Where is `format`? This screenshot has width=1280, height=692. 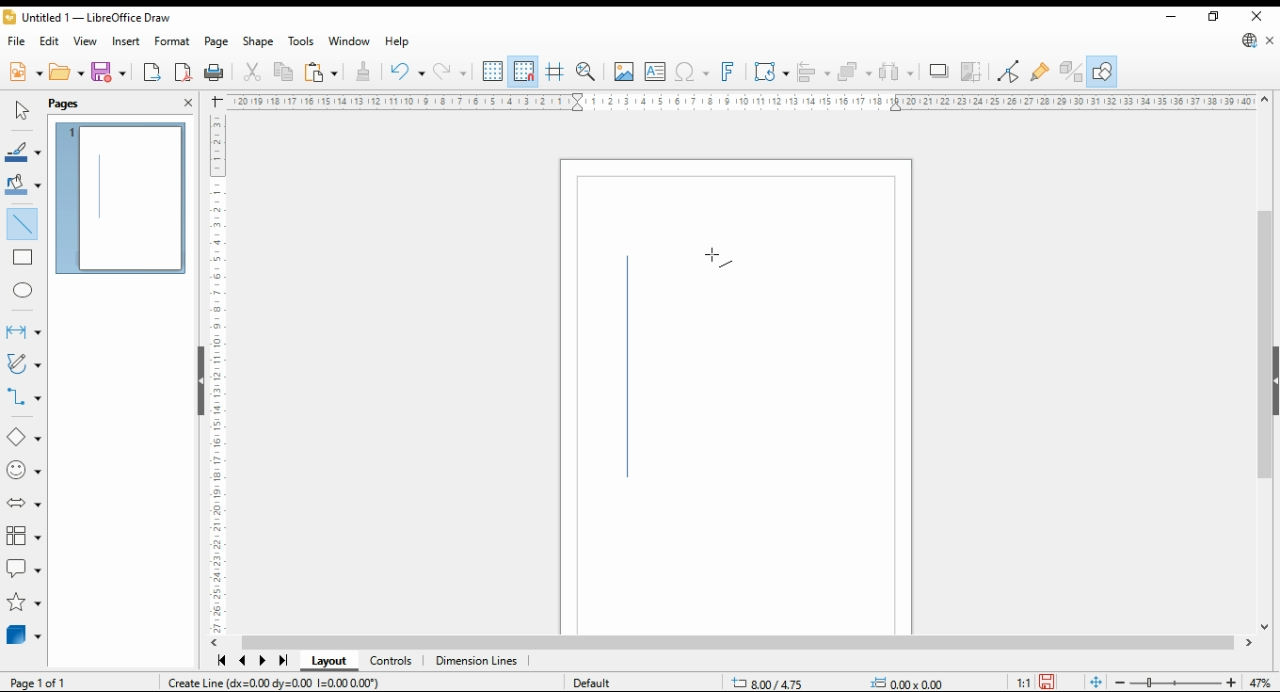 format is located at coordinates (172, 40).